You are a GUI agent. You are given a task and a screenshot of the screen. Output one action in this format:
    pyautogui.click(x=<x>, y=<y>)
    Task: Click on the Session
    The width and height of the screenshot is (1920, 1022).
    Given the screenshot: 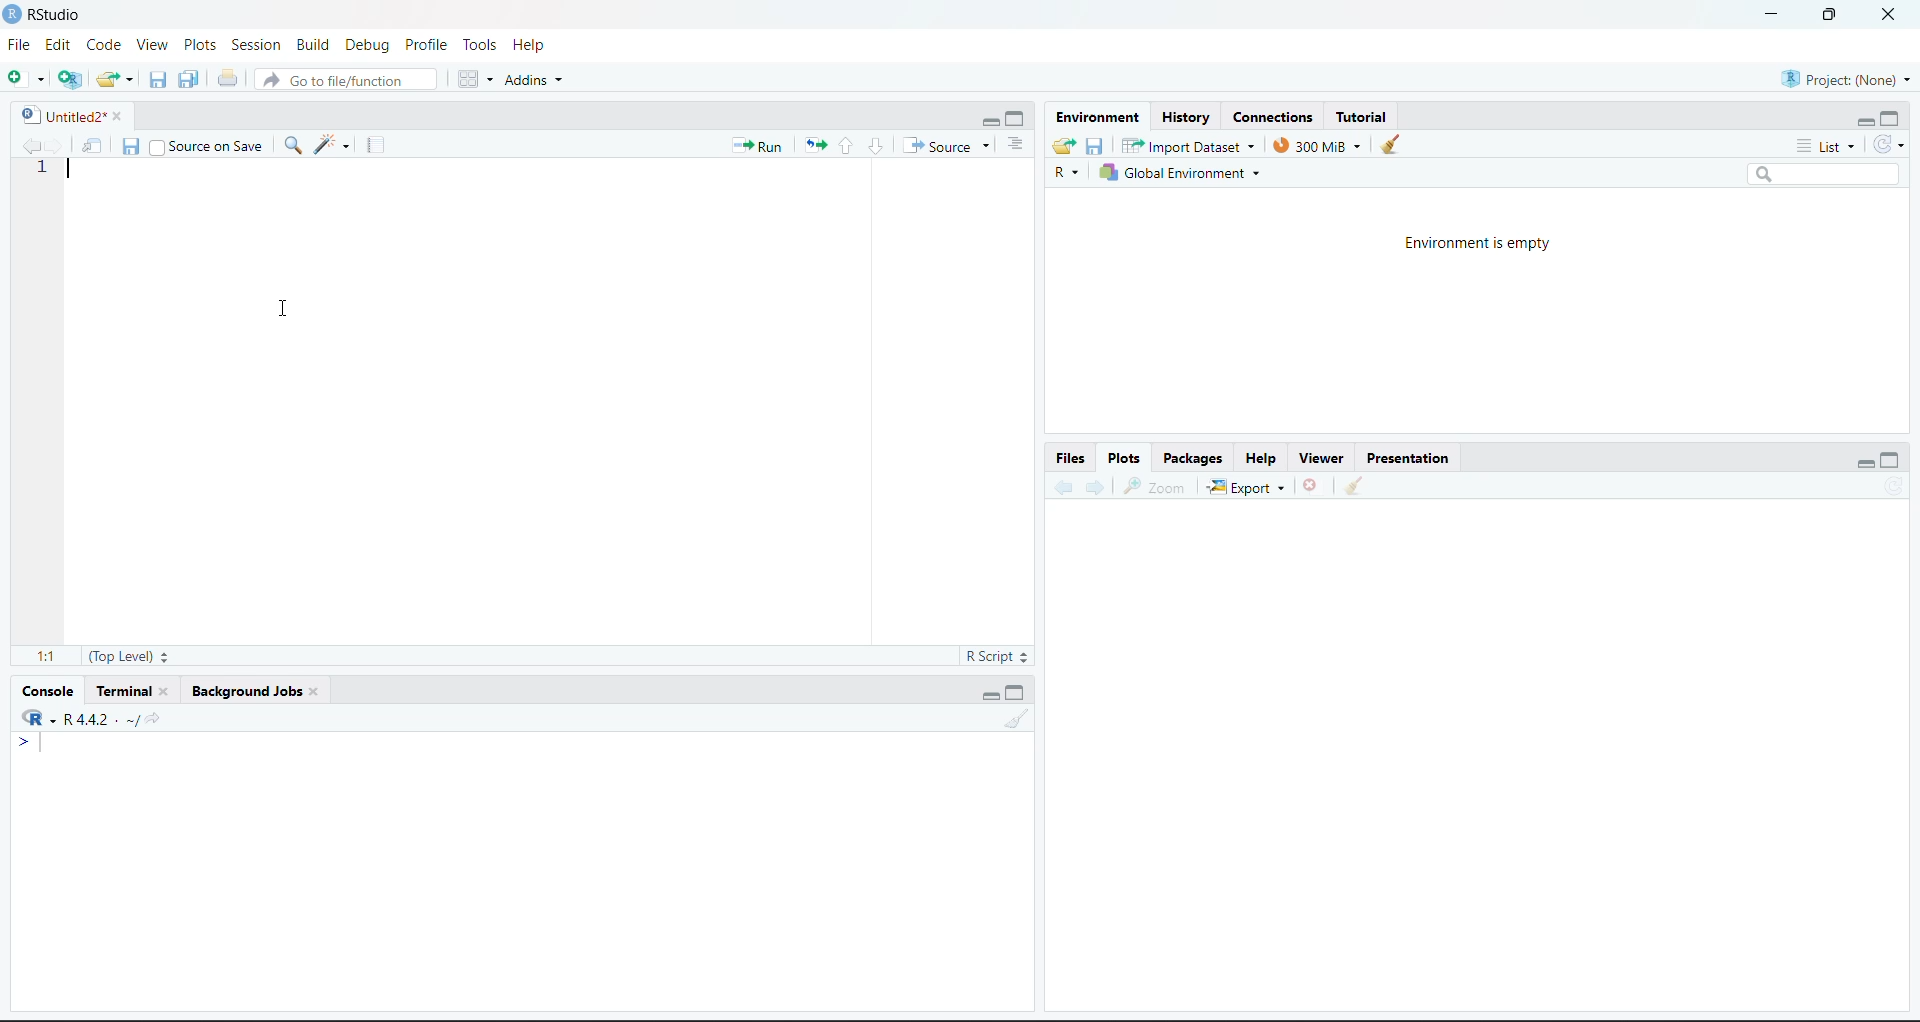 What is the action you would take?
    pyautogui.click(x=255, y=45)
    